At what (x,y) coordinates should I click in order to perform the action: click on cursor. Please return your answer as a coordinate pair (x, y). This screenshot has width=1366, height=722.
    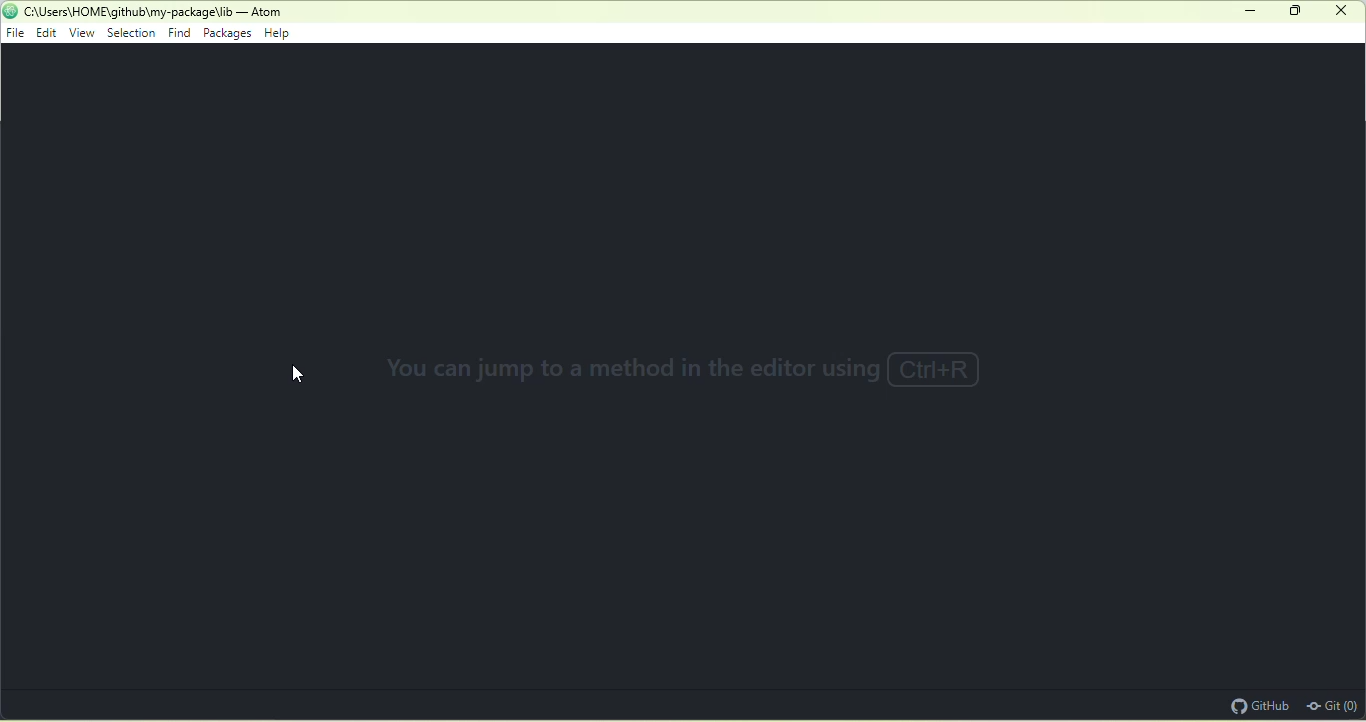
    Looking at the image, I should click on (302, 378).